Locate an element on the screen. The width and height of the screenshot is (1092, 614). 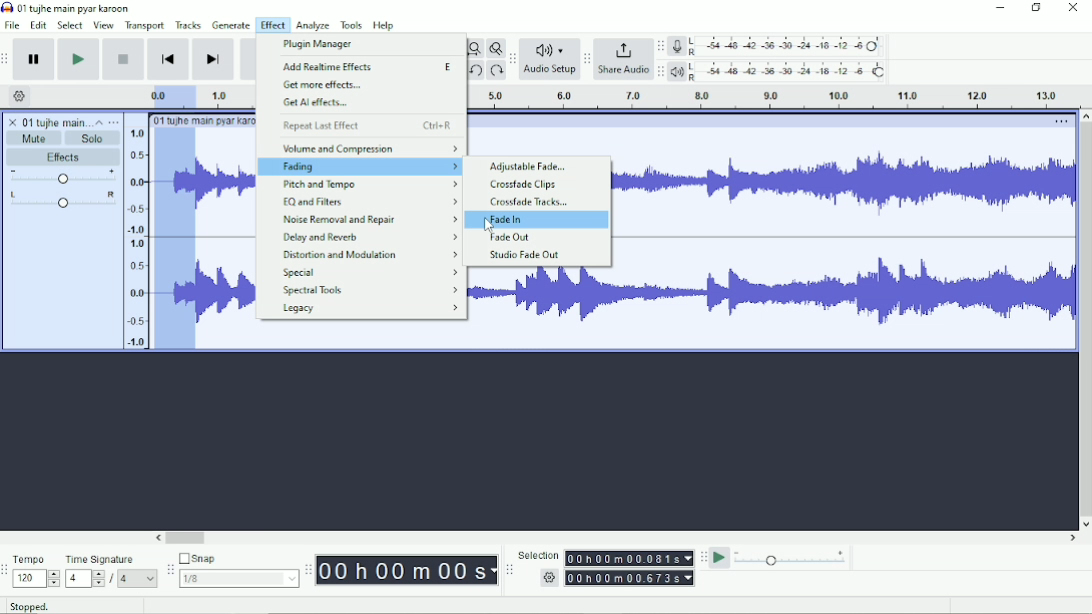
Special is located at coordinates (370, 273).